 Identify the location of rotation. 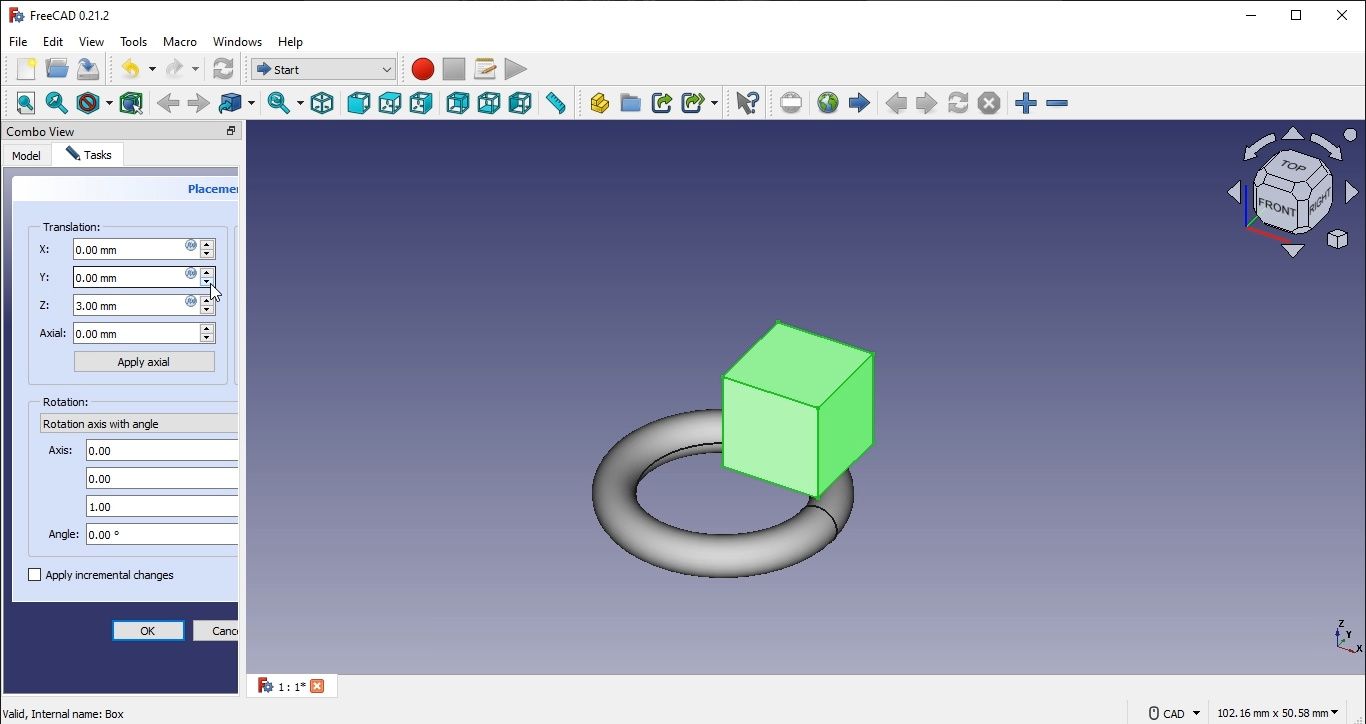
(65, 403).